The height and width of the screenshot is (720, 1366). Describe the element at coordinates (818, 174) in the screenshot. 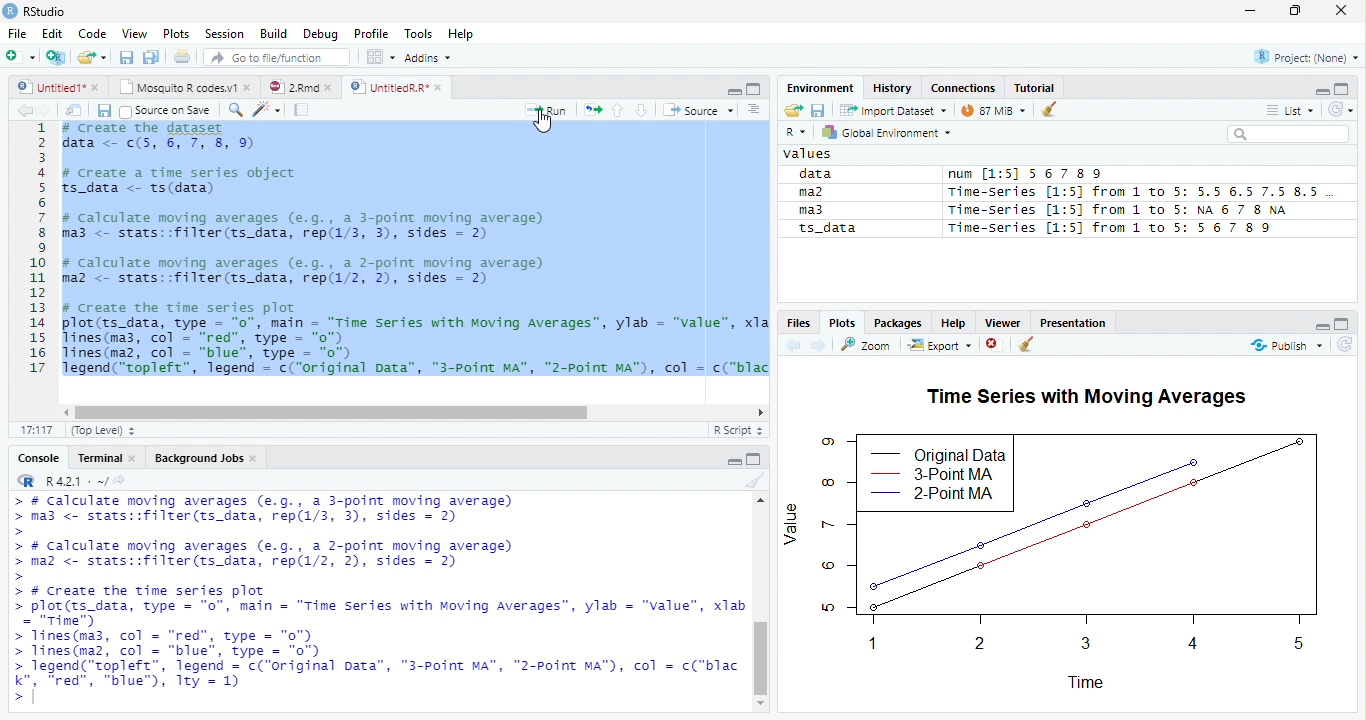

I see `data` at that location.